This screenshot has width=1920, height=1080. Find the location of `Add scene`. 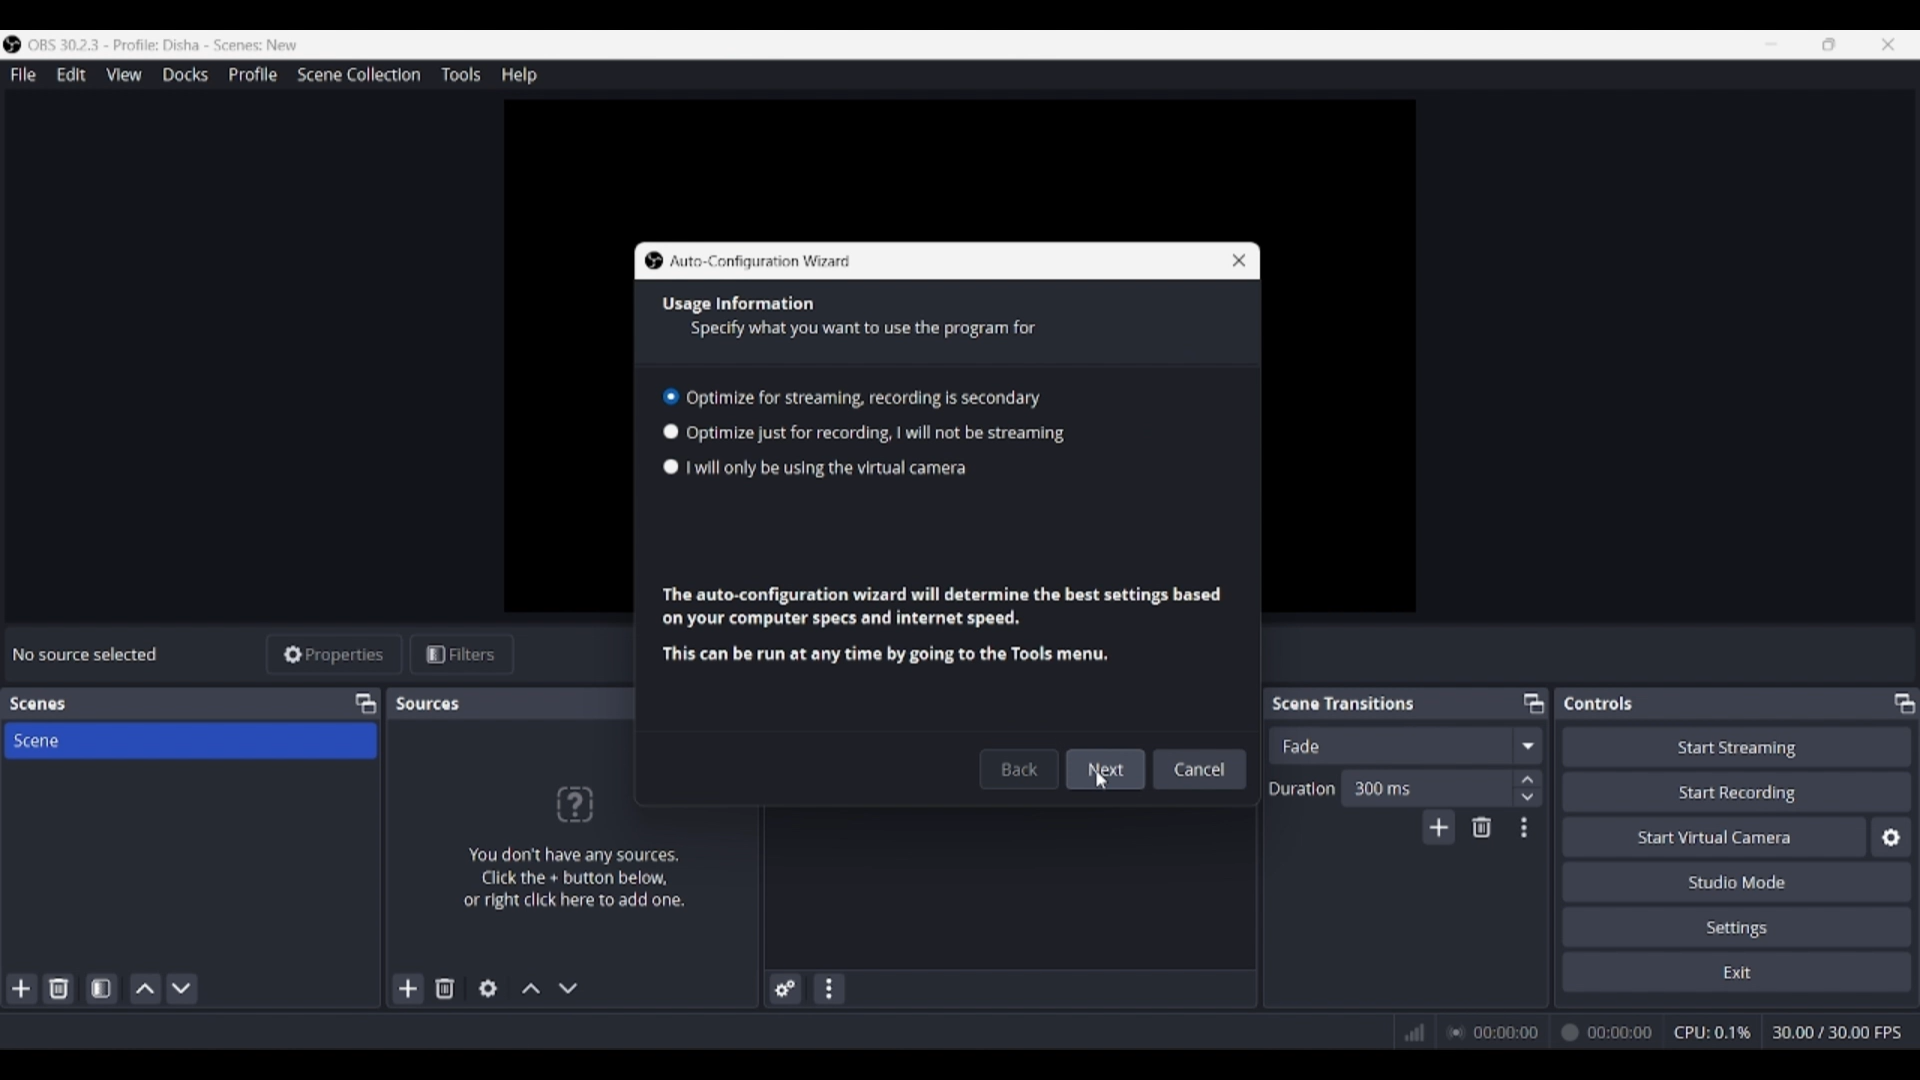

Add scene is located at coordinates (22, 989).